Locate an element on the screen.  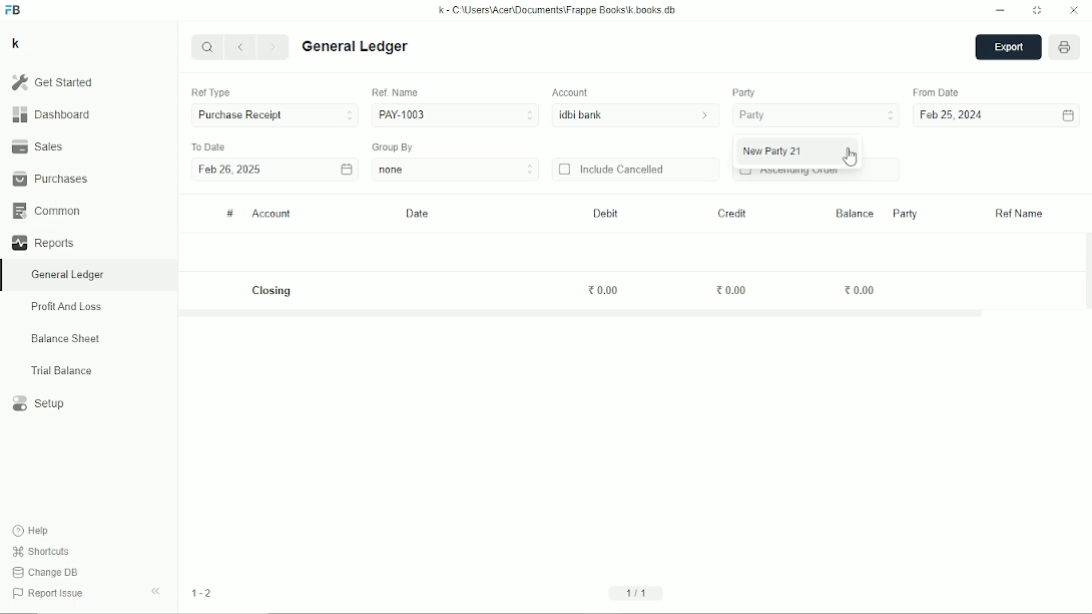
Balance is located at coordinates (854, 212).